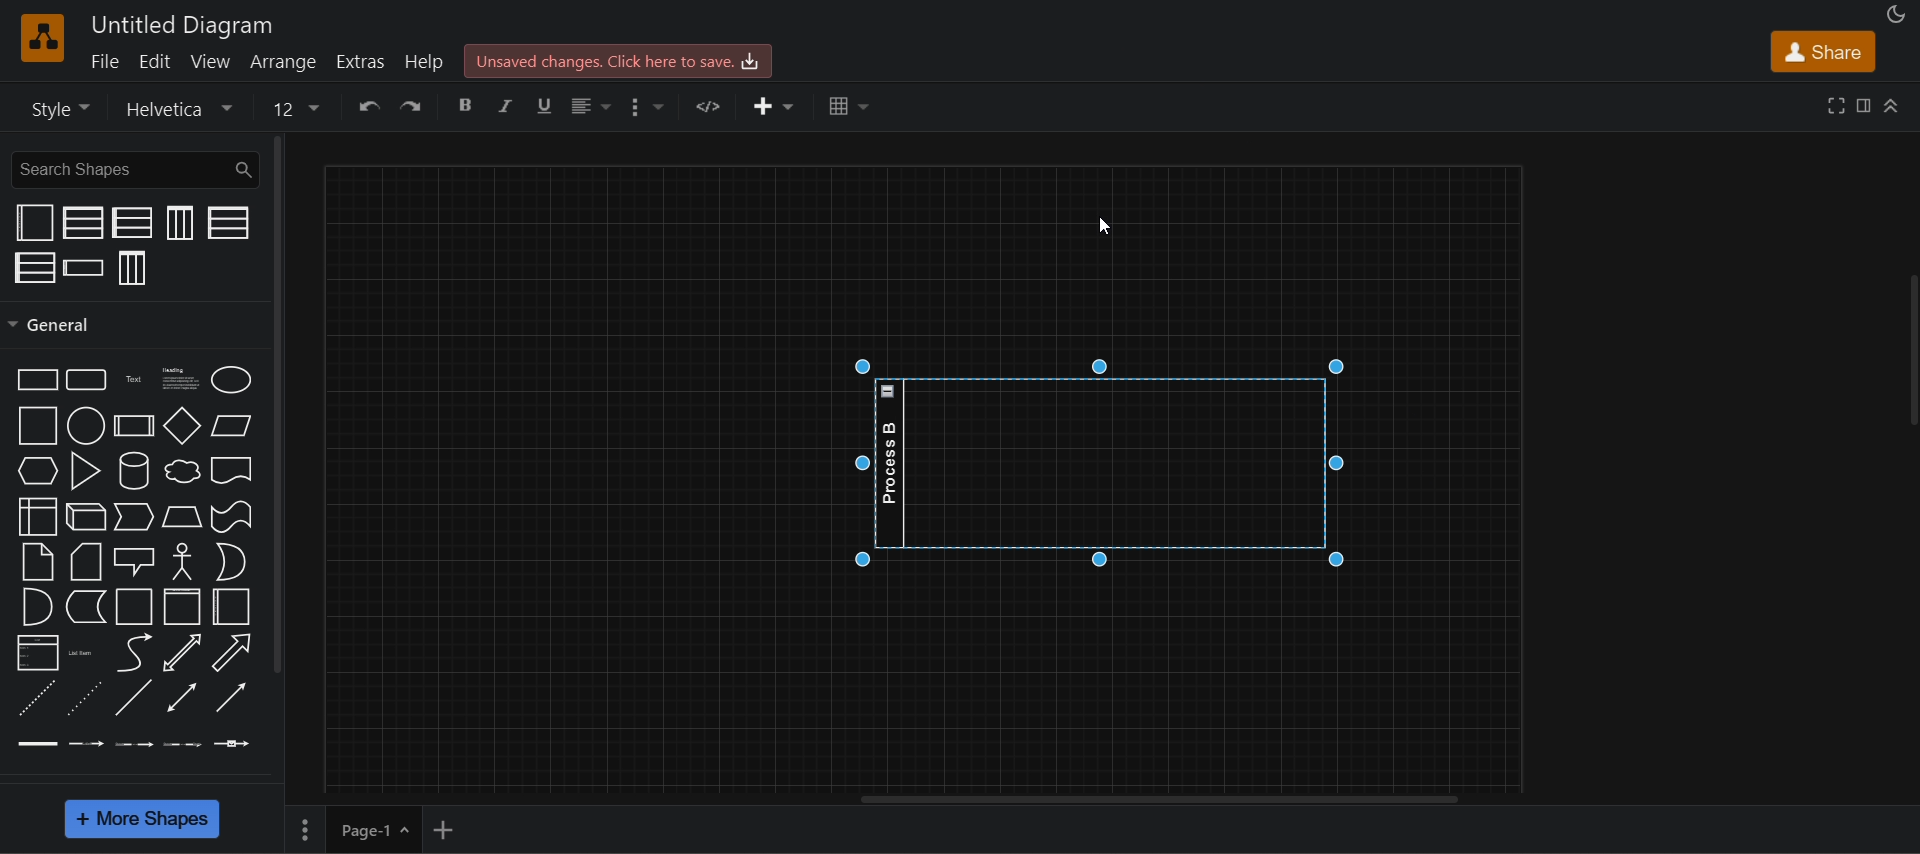 The image size is (1920, 854). What do you see at coordinates (374, 830) in the screenshot?
I see `page 1` at bounding box center [374, 830].